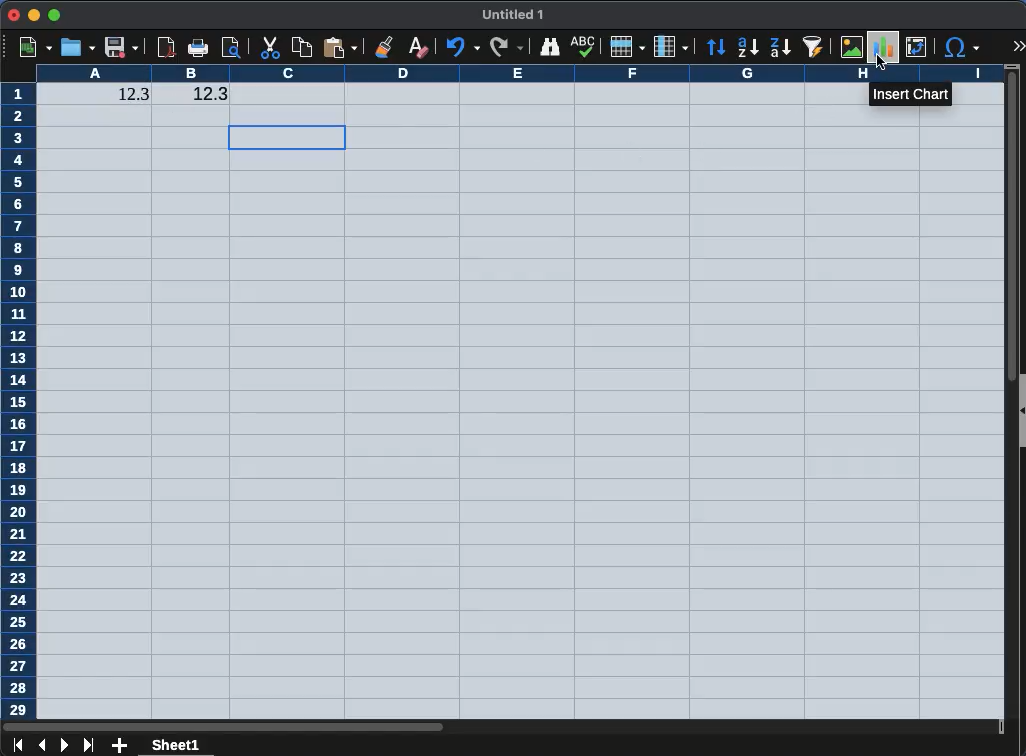 This screenshot has height=756, width=1026. I want to click on sheet 1, so click(176, 745).